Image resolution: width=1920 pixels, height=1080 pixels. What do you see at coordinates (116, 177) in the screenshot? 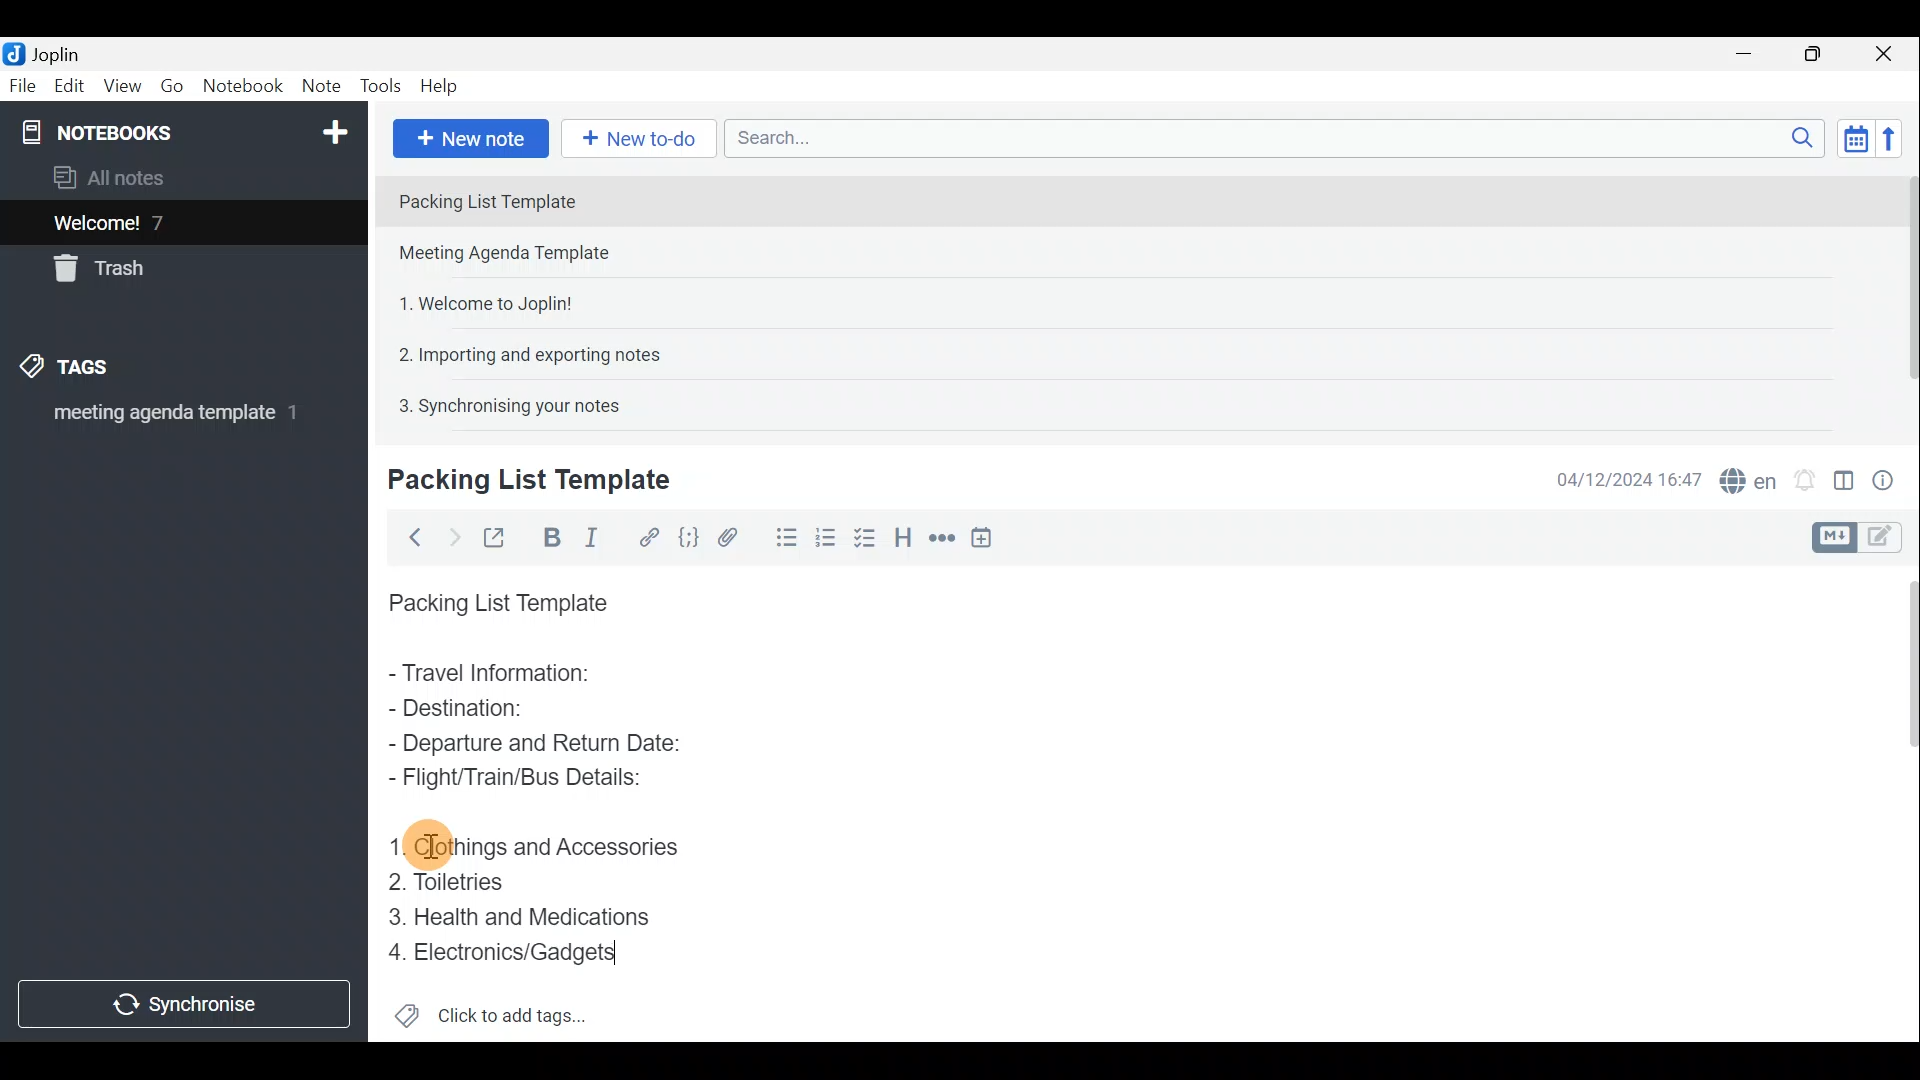
I see `All notes` at bounding box center [116, 177].